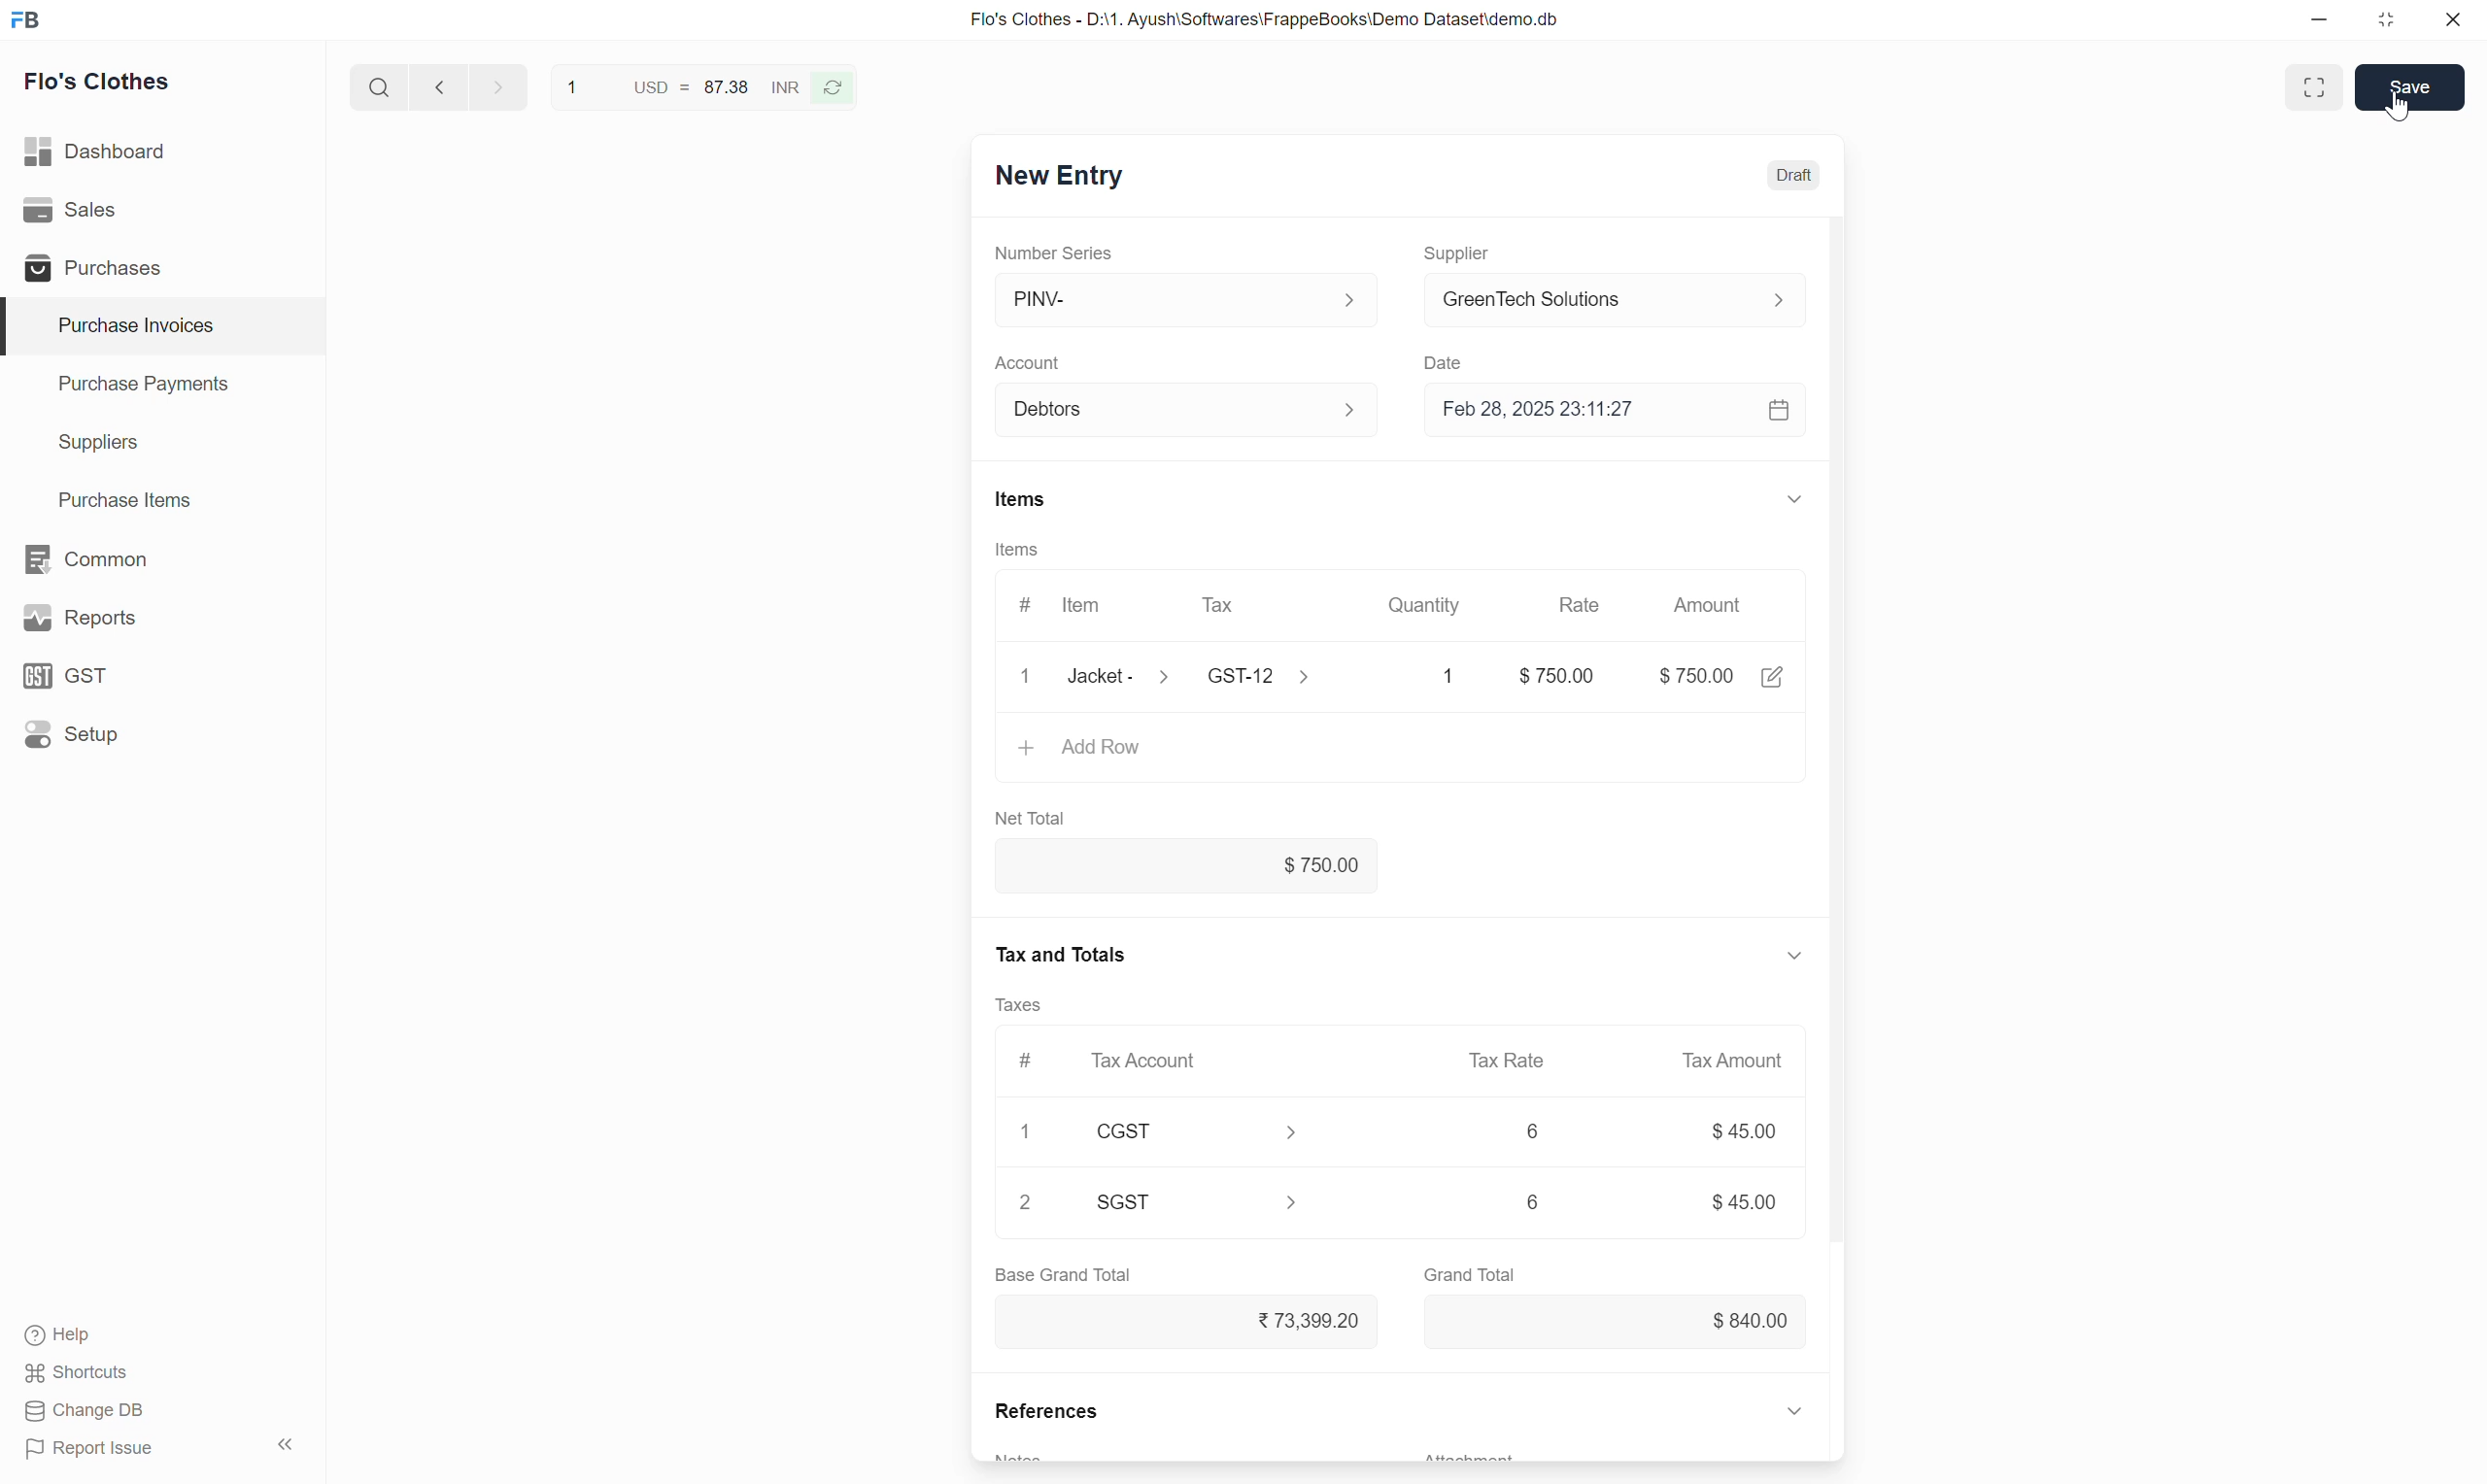 This screenshot has width=2487, height=1484. I want to click on 750, so click(1546, 675).